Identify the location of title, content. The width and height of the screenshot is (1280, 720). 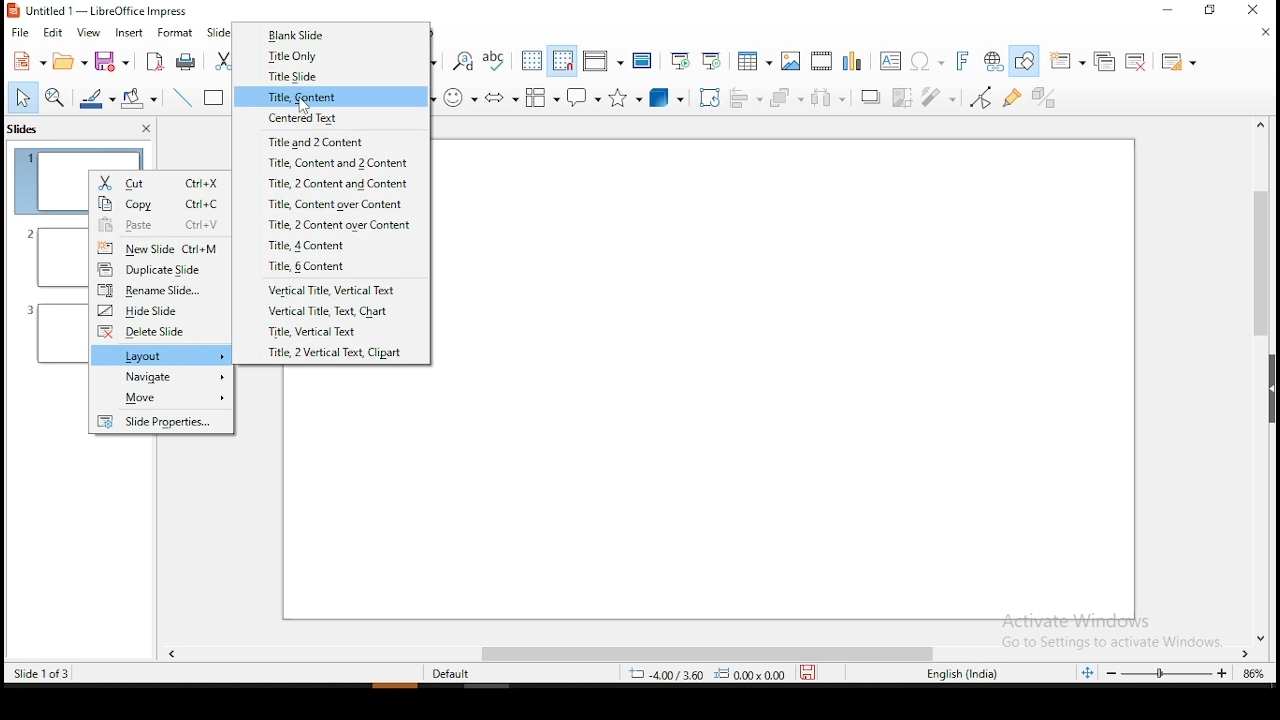
(304, 97).